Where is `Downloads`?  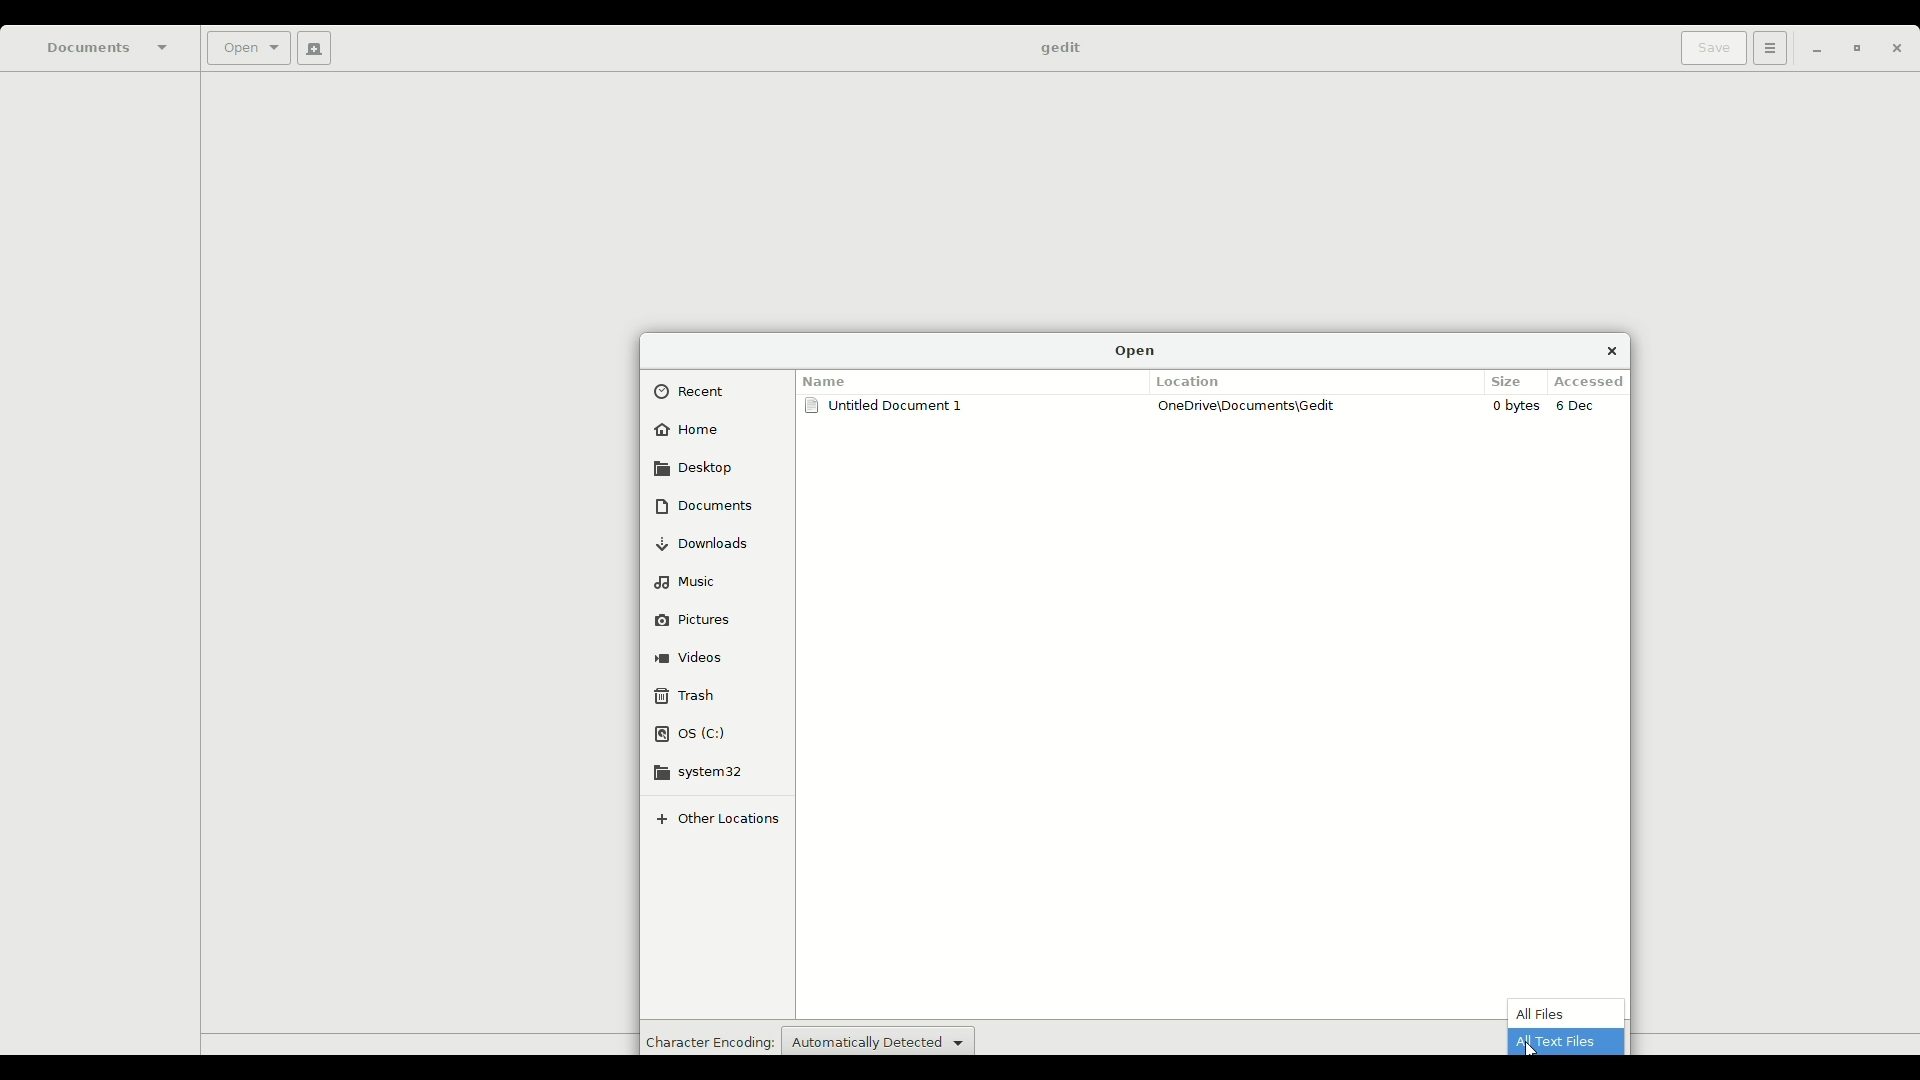 Downloads is located at coordinates (711, 543).